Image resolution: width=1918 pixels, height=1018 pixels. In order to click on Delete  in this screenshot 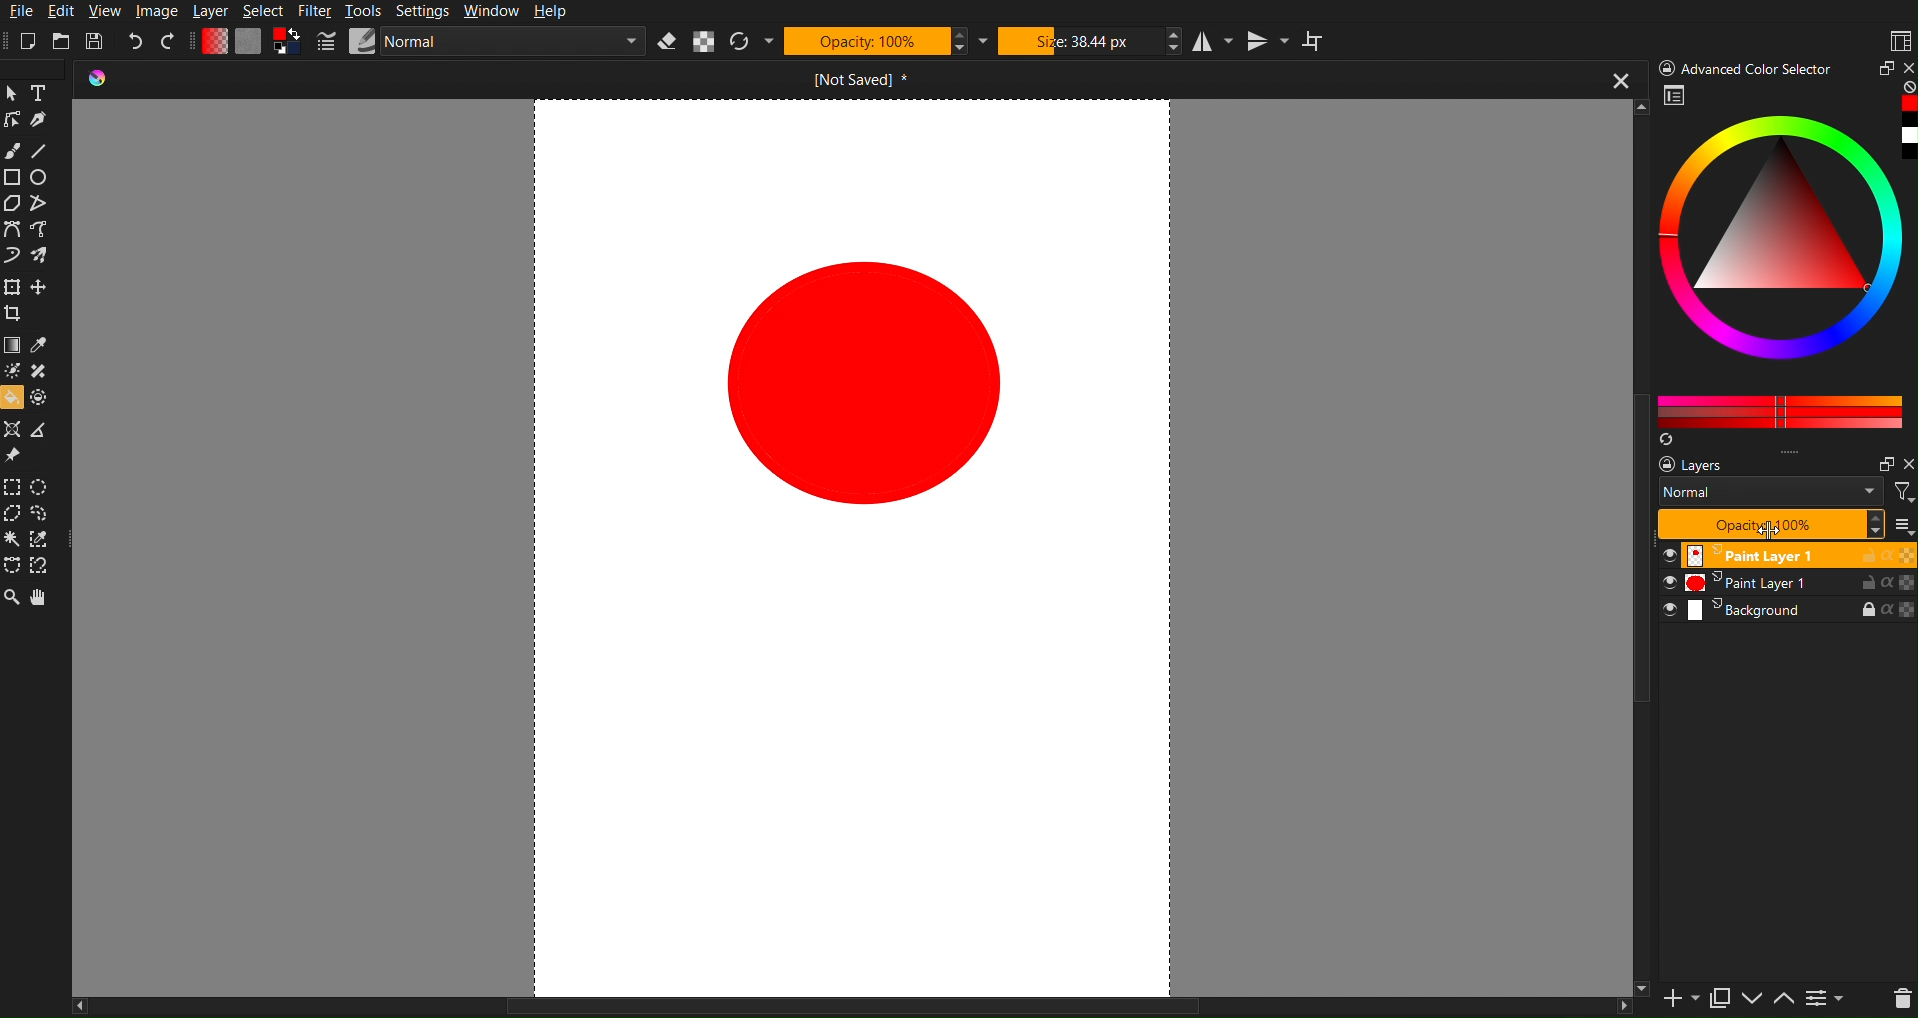, I will do `click(1900, 1001)`.